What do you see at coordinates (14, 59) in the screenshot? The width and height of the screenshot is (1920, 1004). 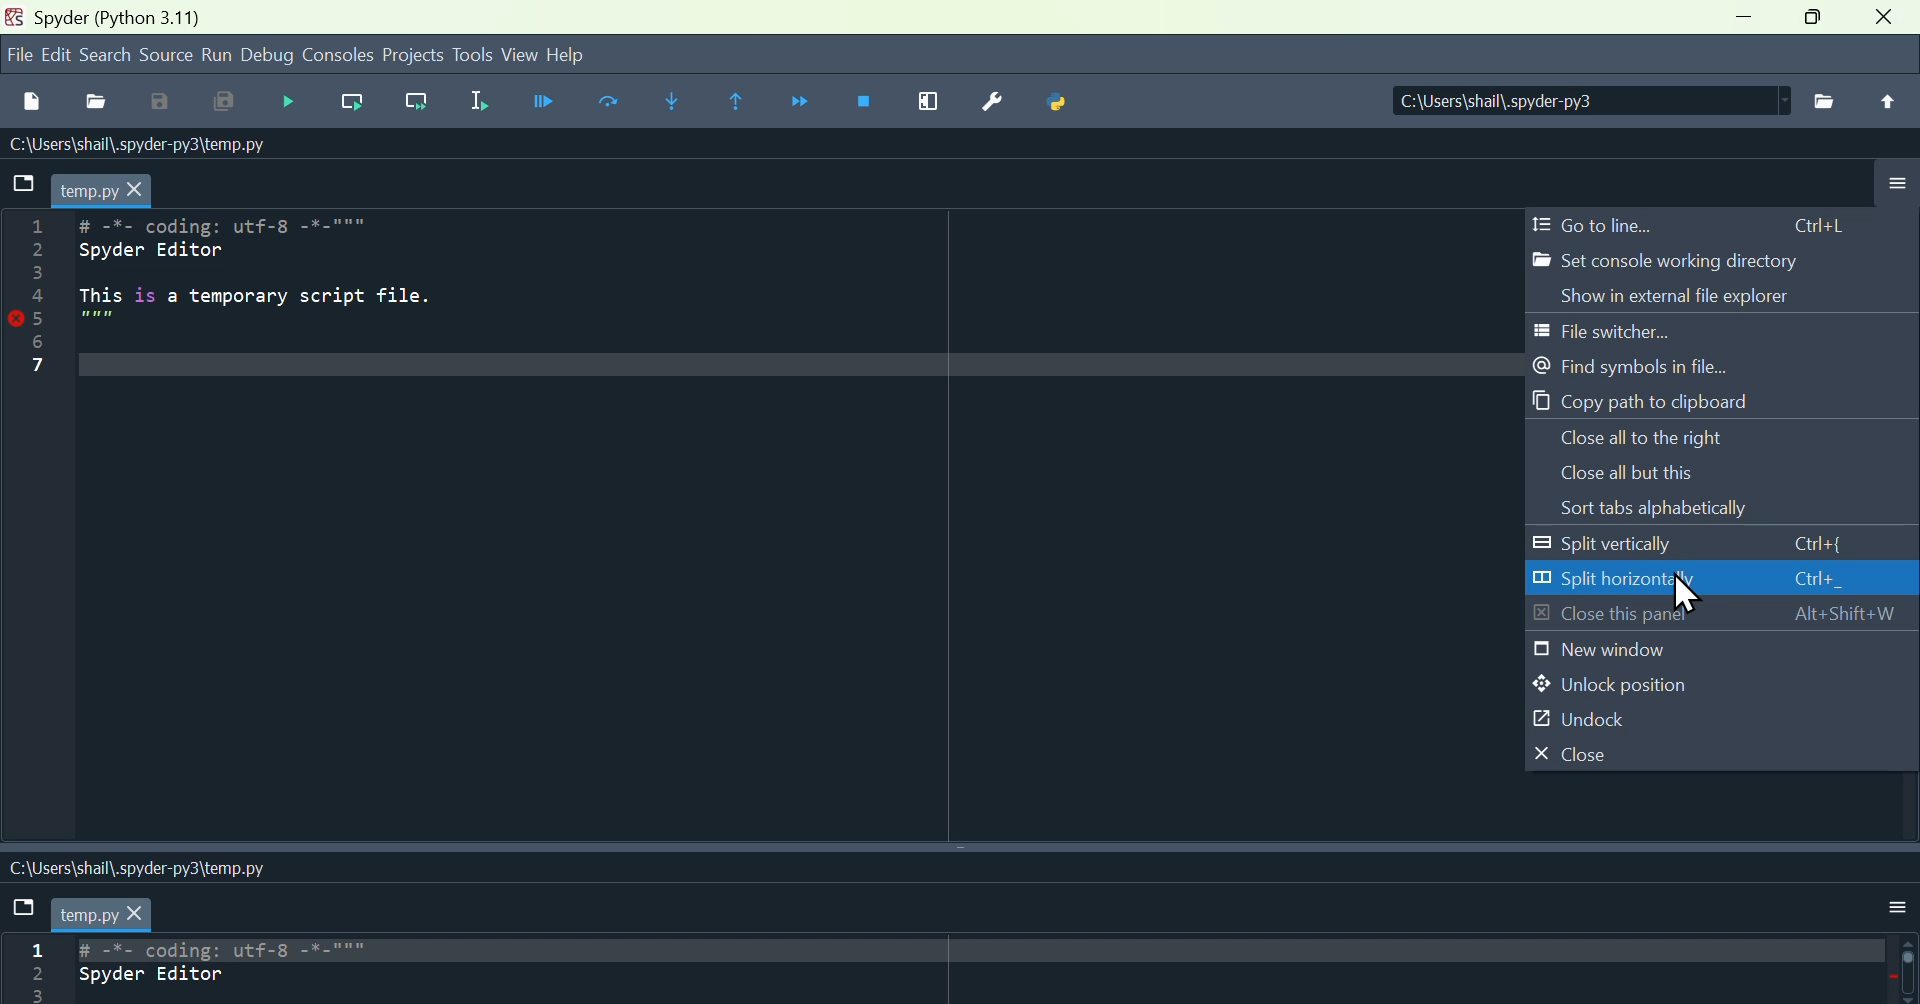 I see `file` at bounding box center [14, 59].